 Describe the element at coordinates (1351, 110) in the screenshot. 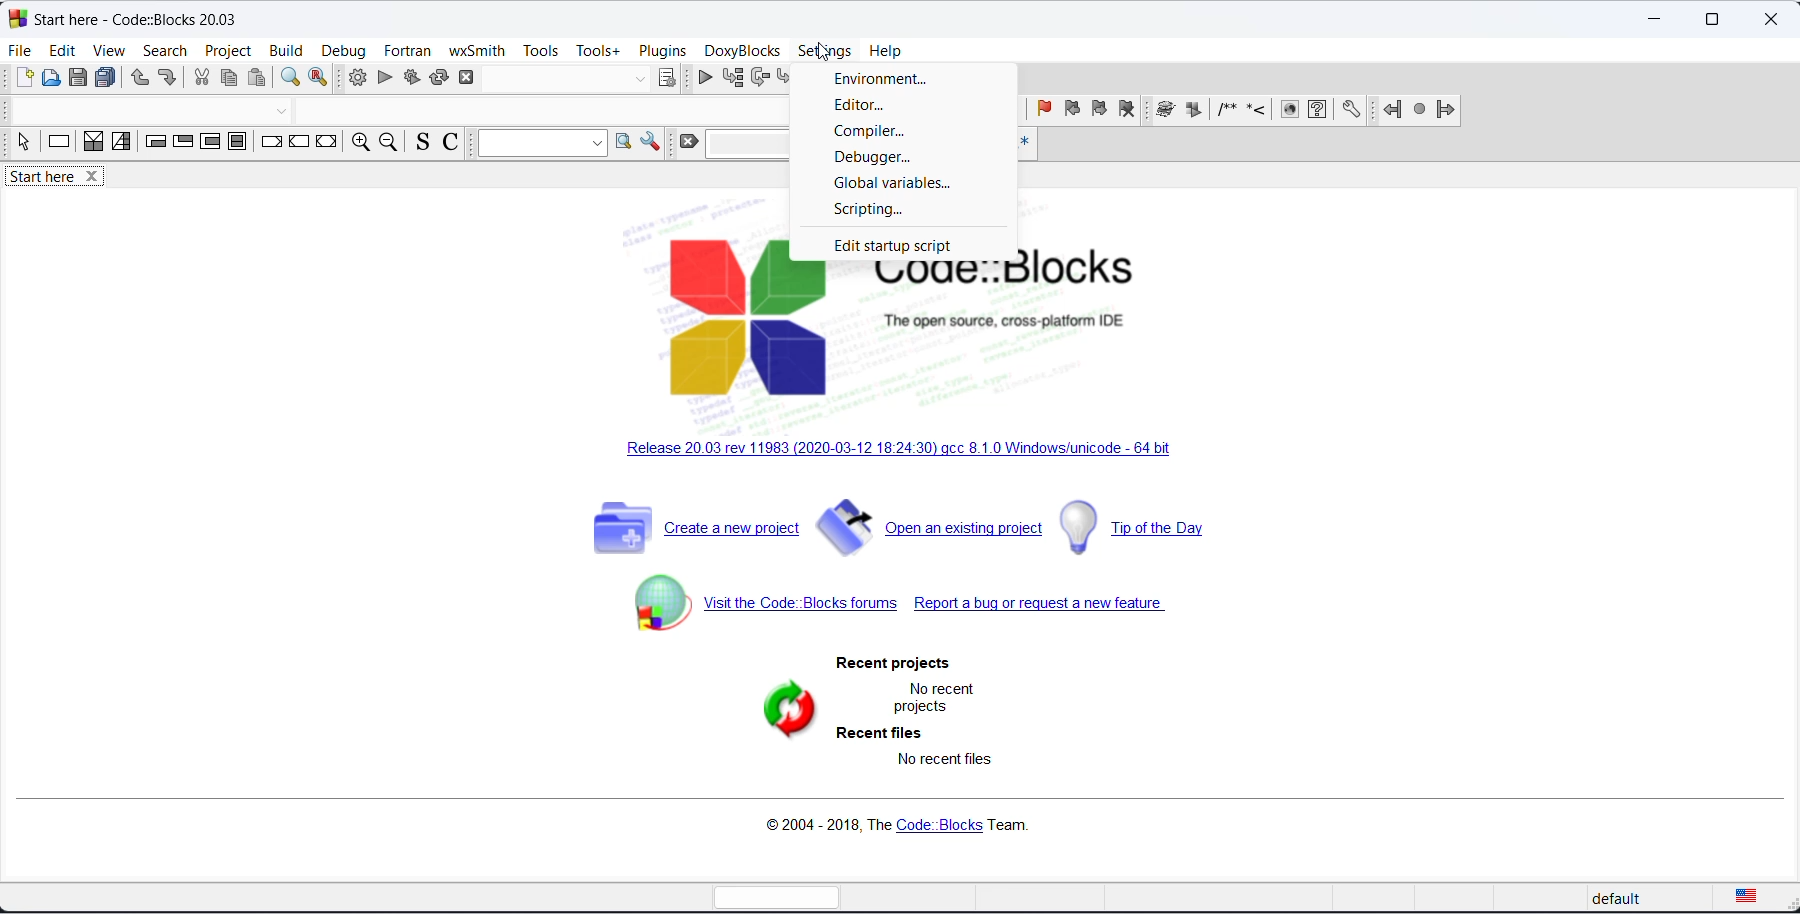

I see `settings` at that location.